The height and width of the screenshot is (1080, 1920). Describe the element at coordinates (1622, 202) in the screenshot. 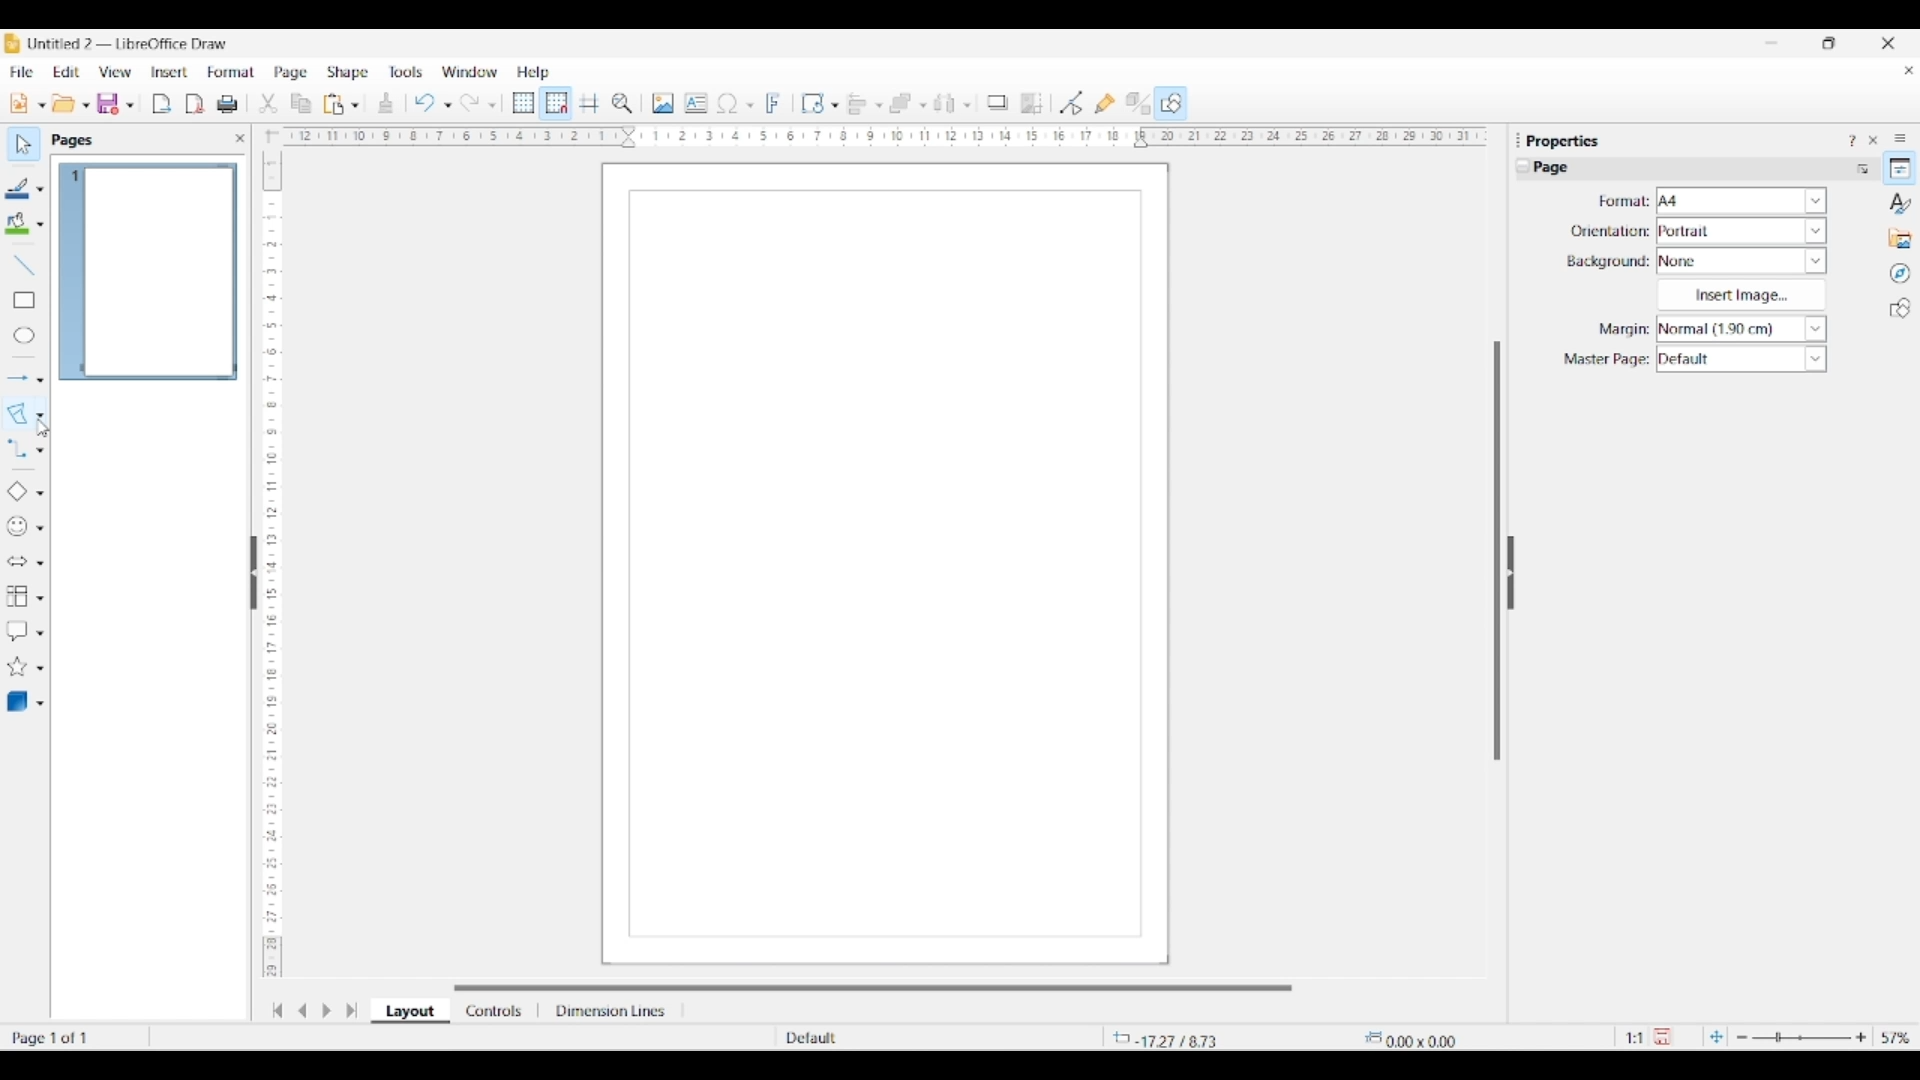

I see `Indicates format settings` at that location.